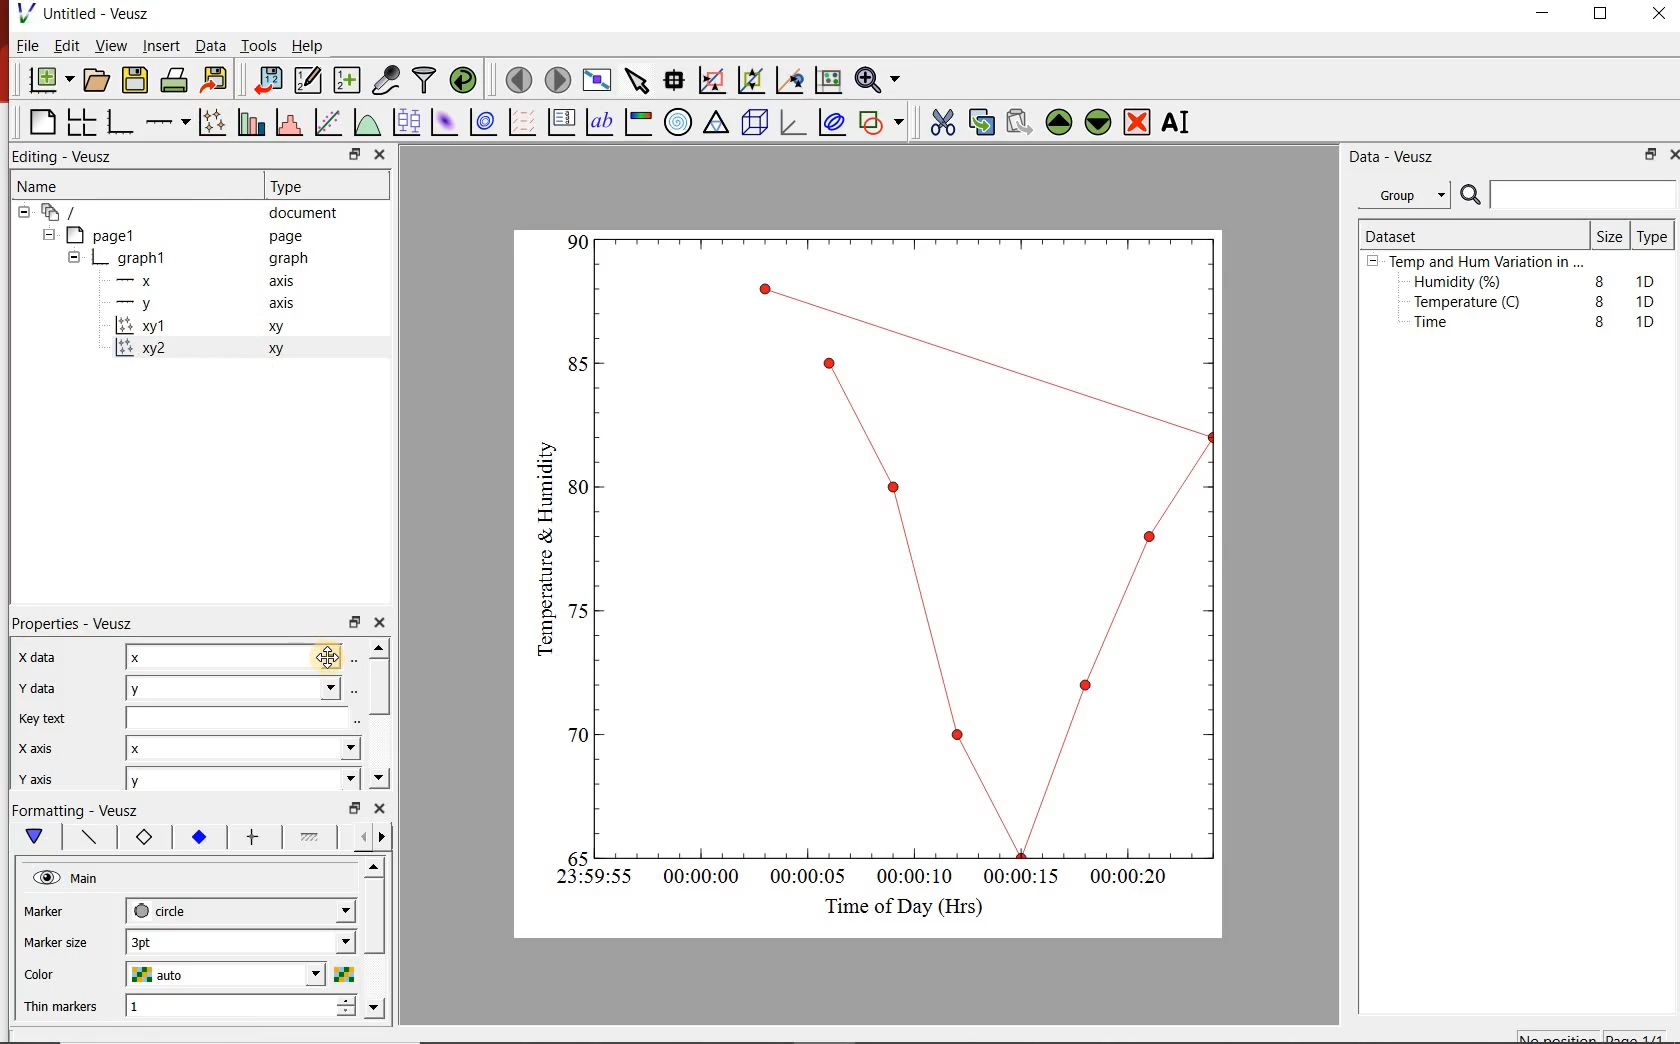  I want to click on x axis, so click(48, 747).